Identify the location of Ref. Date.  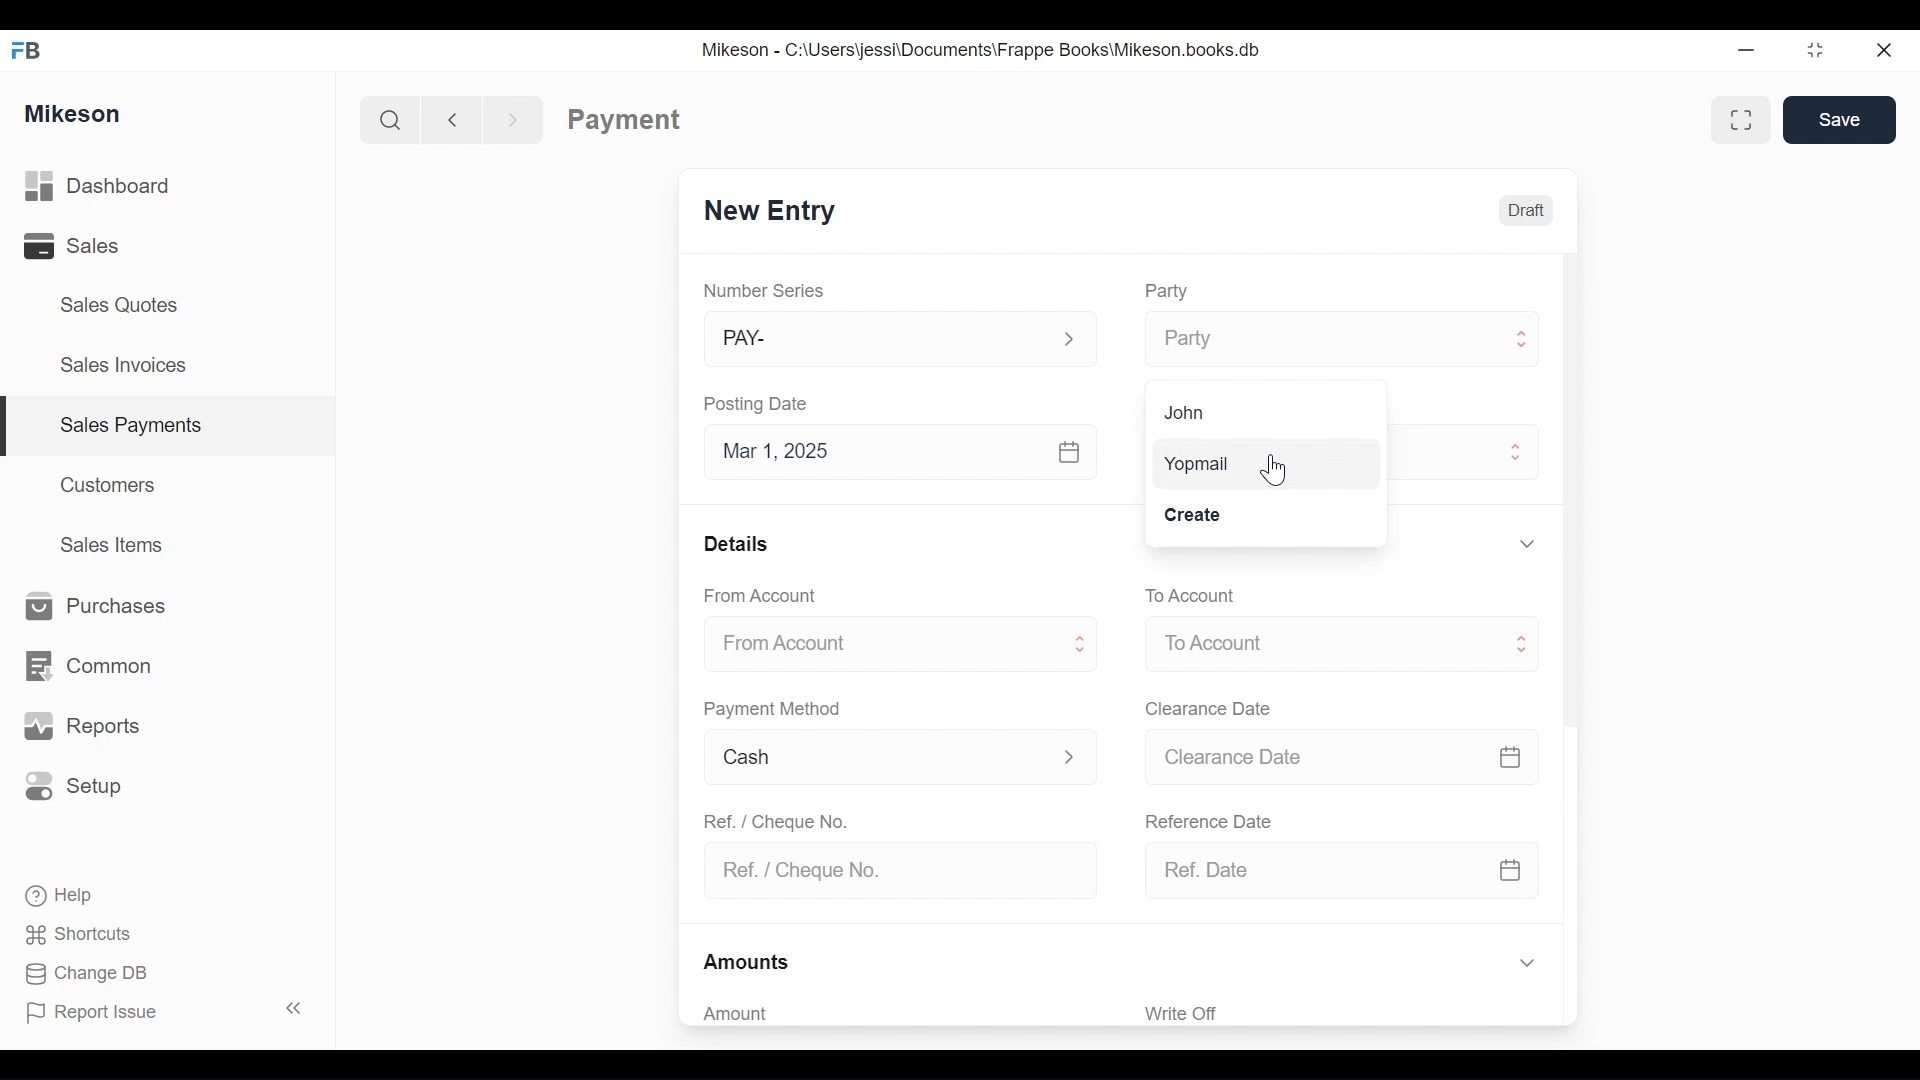
(1343, 866).